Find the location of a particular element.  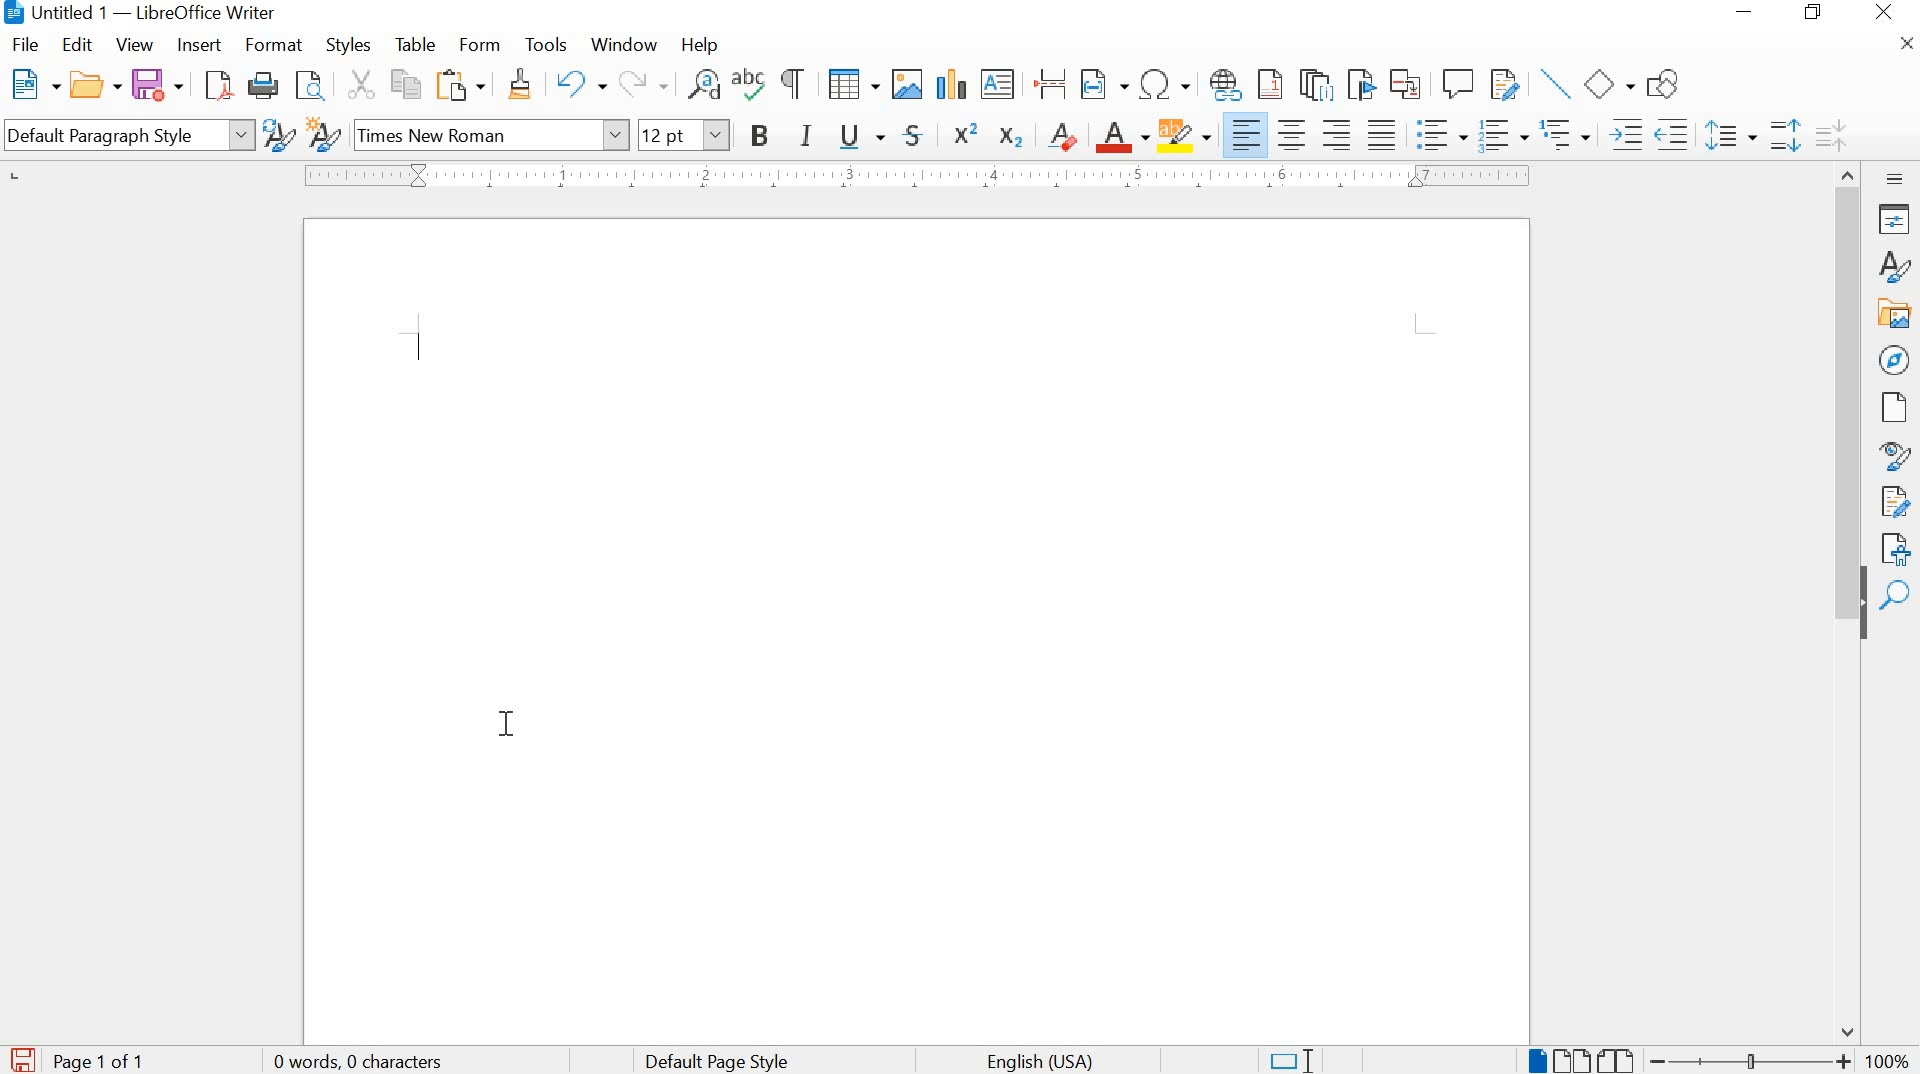

TEXT LANGUAGE is located at coordinates (1051, 1059).